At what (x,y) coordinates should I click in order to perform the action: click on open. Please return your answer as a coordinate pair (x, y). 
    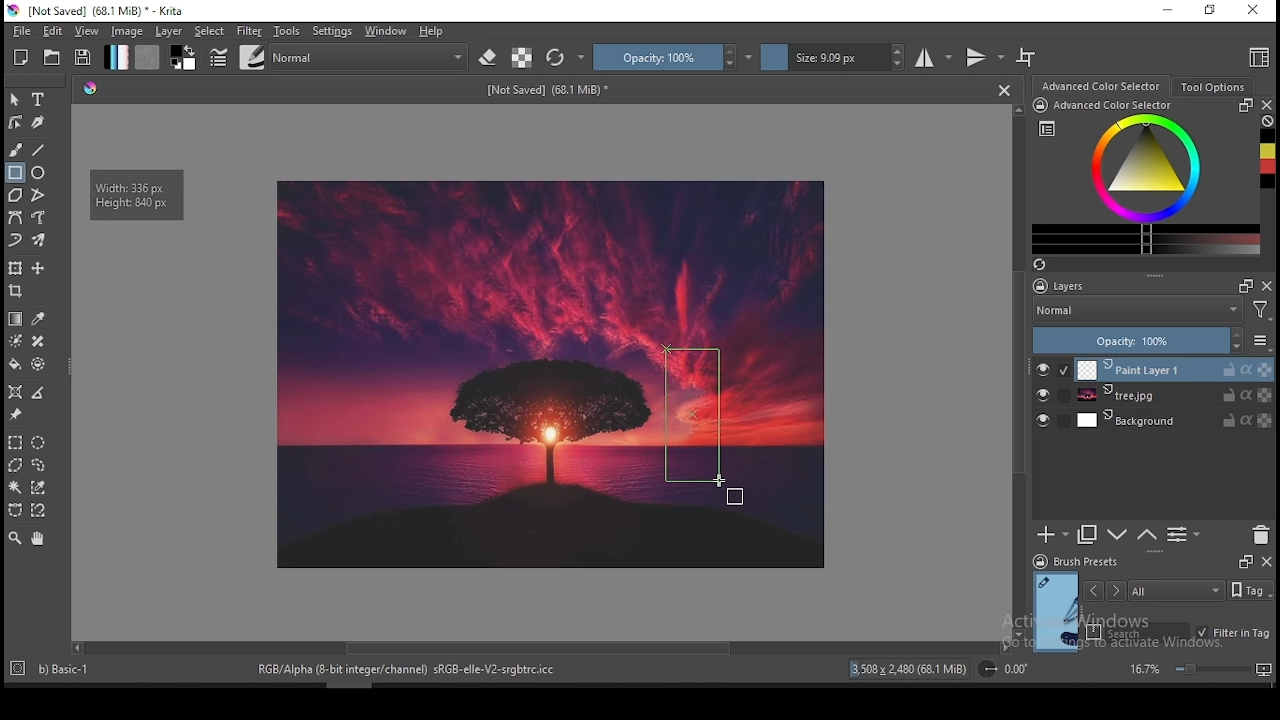
    Looking at the image, I should click on (54, 57).